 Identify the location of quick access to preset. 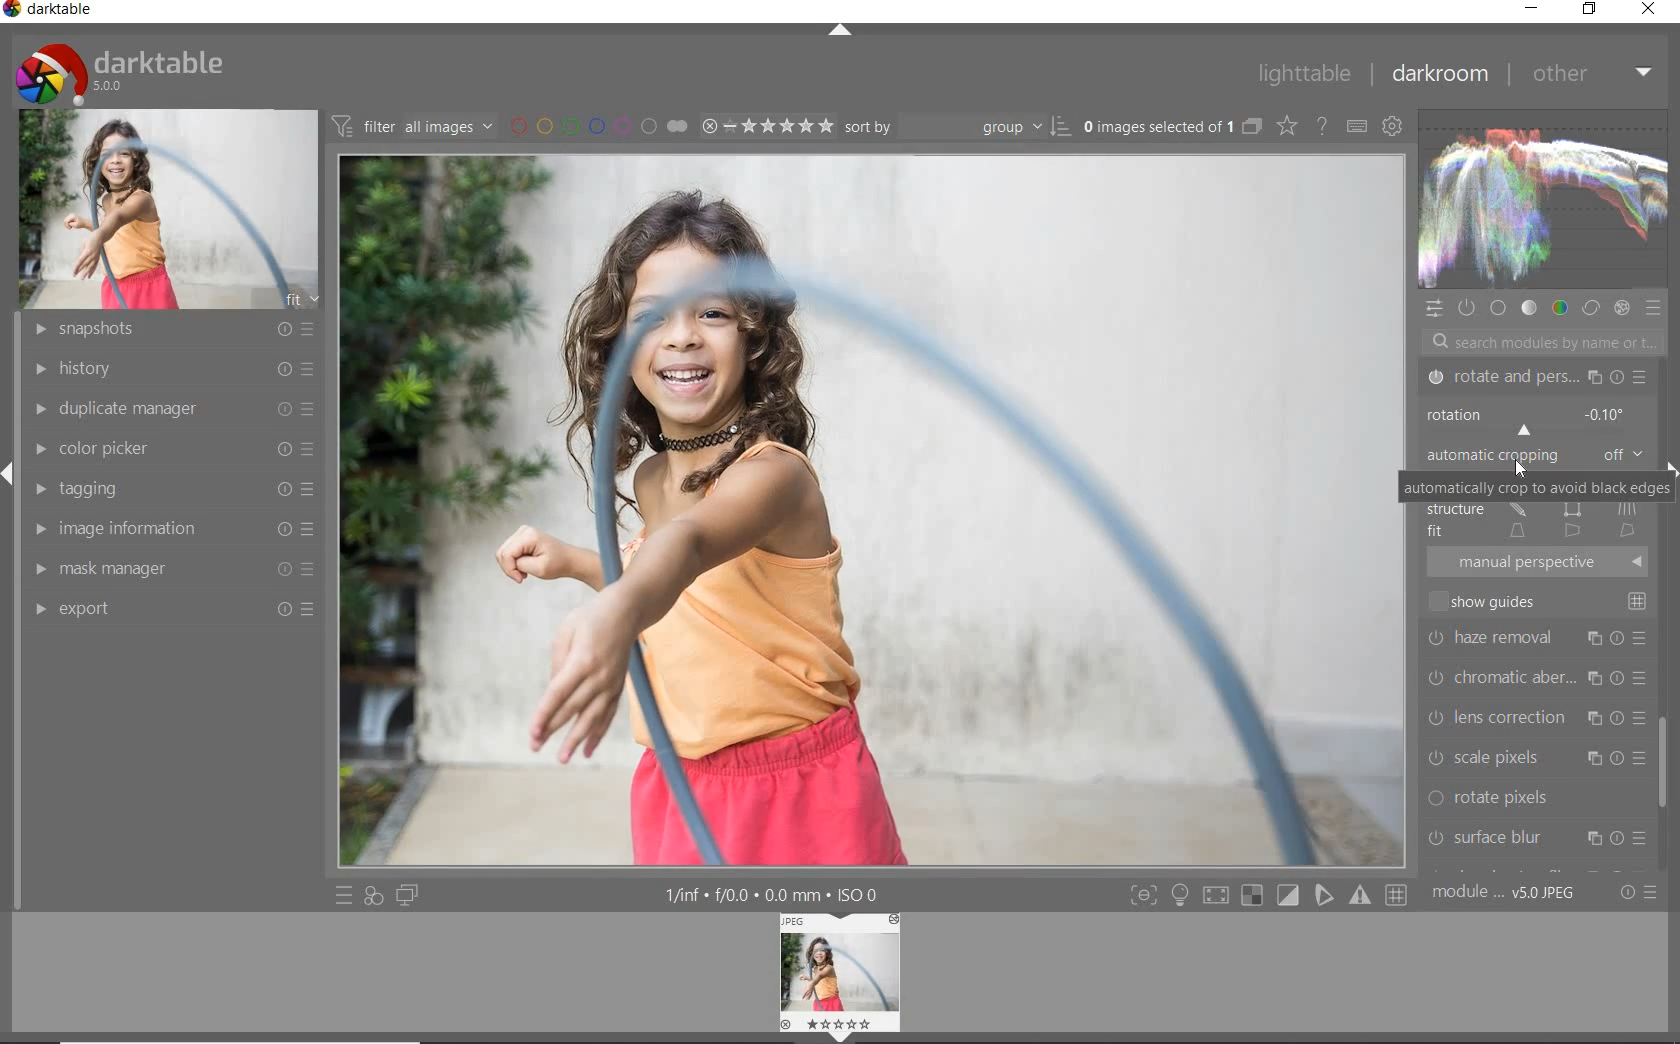
(345, 894).